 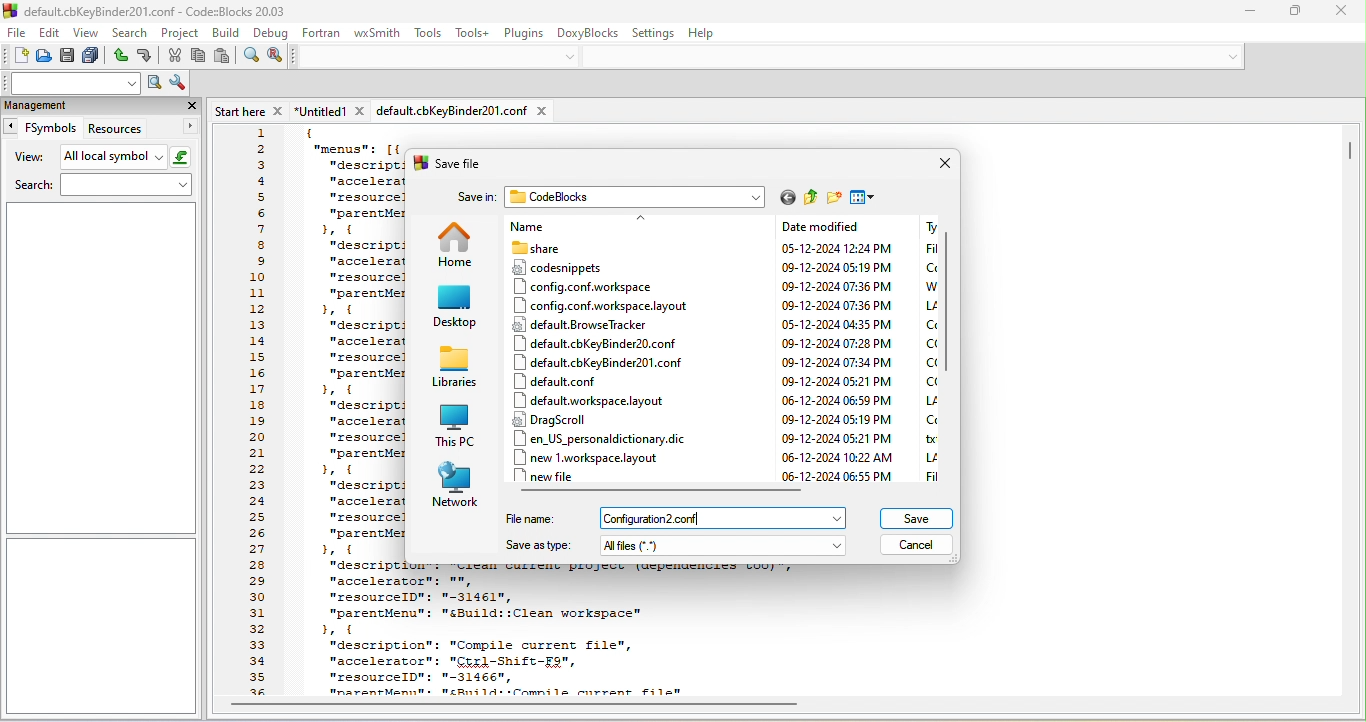 What do you see at coordinates (663, 491) in the screenshot?
I see `horizontal scroll bar` at bounding box center [663, 491].